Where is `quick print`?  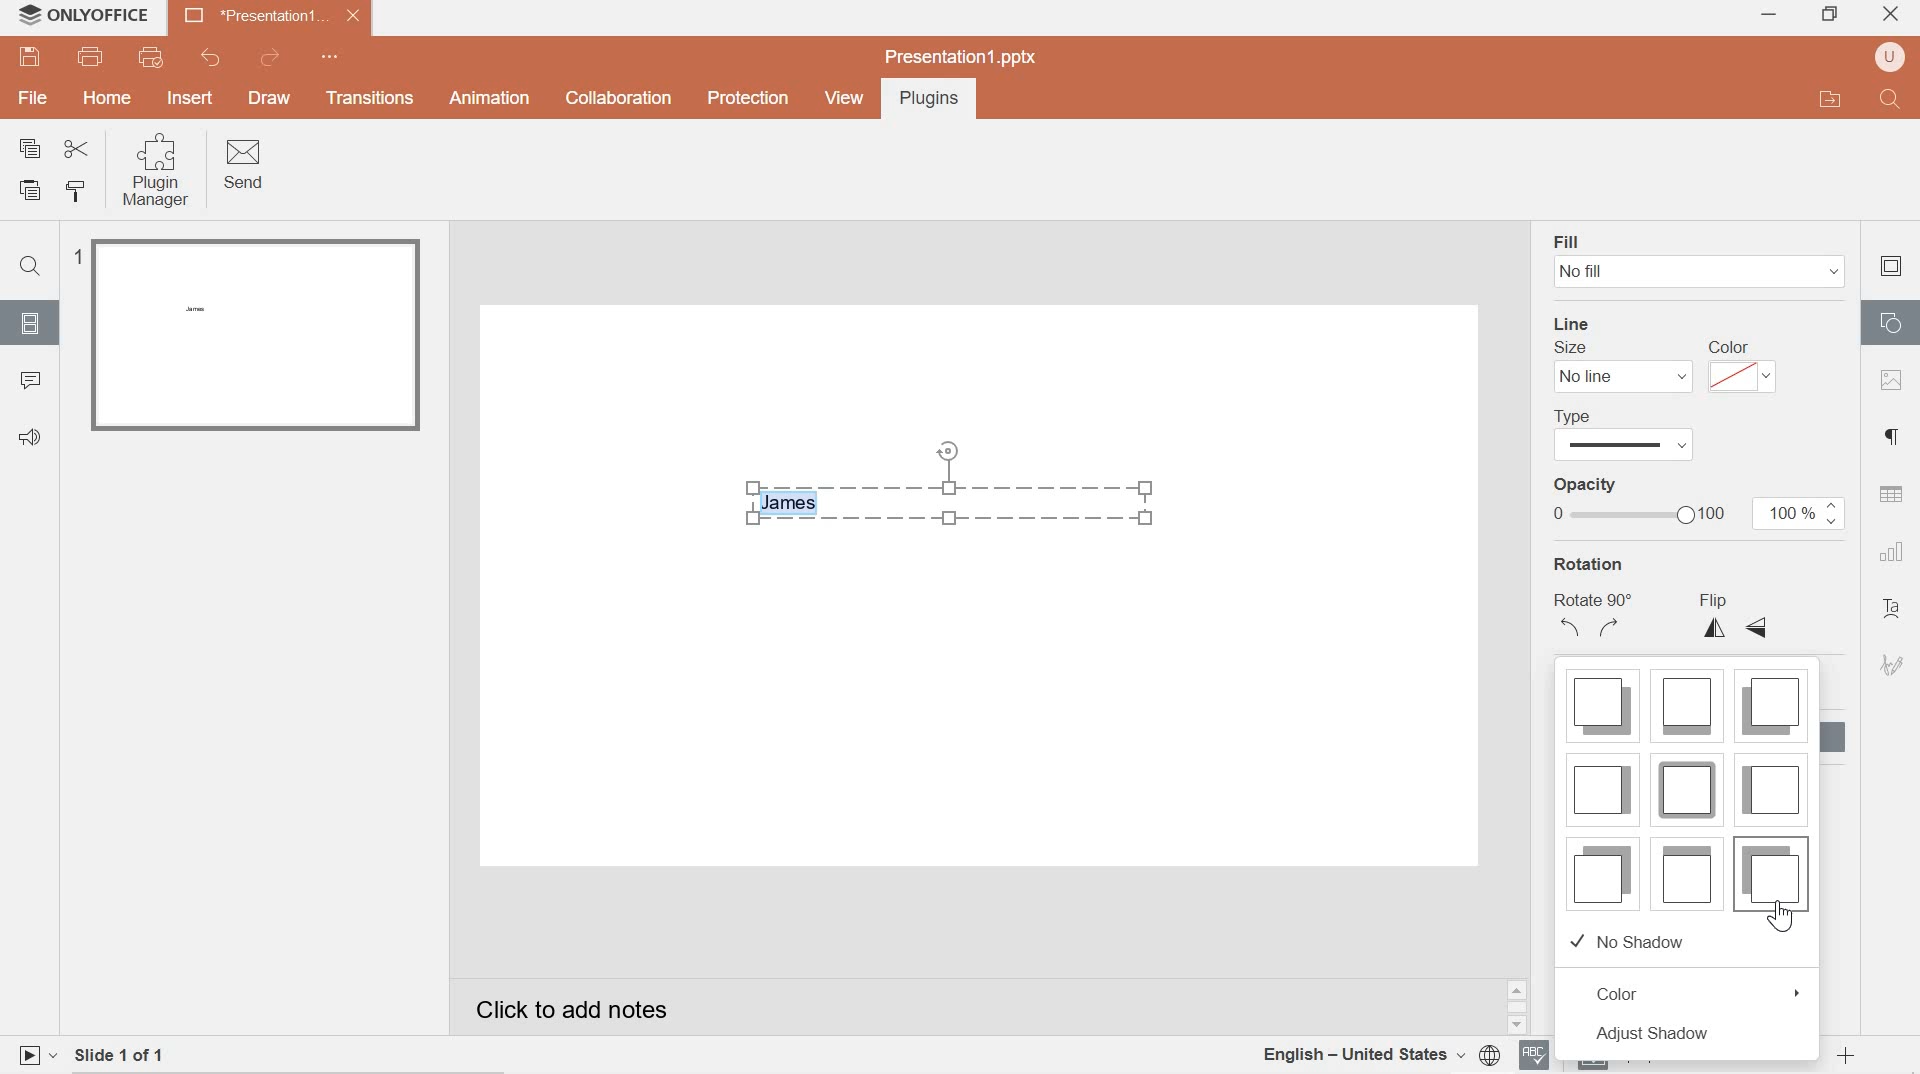 quick print is located at coordinates (158, 58).